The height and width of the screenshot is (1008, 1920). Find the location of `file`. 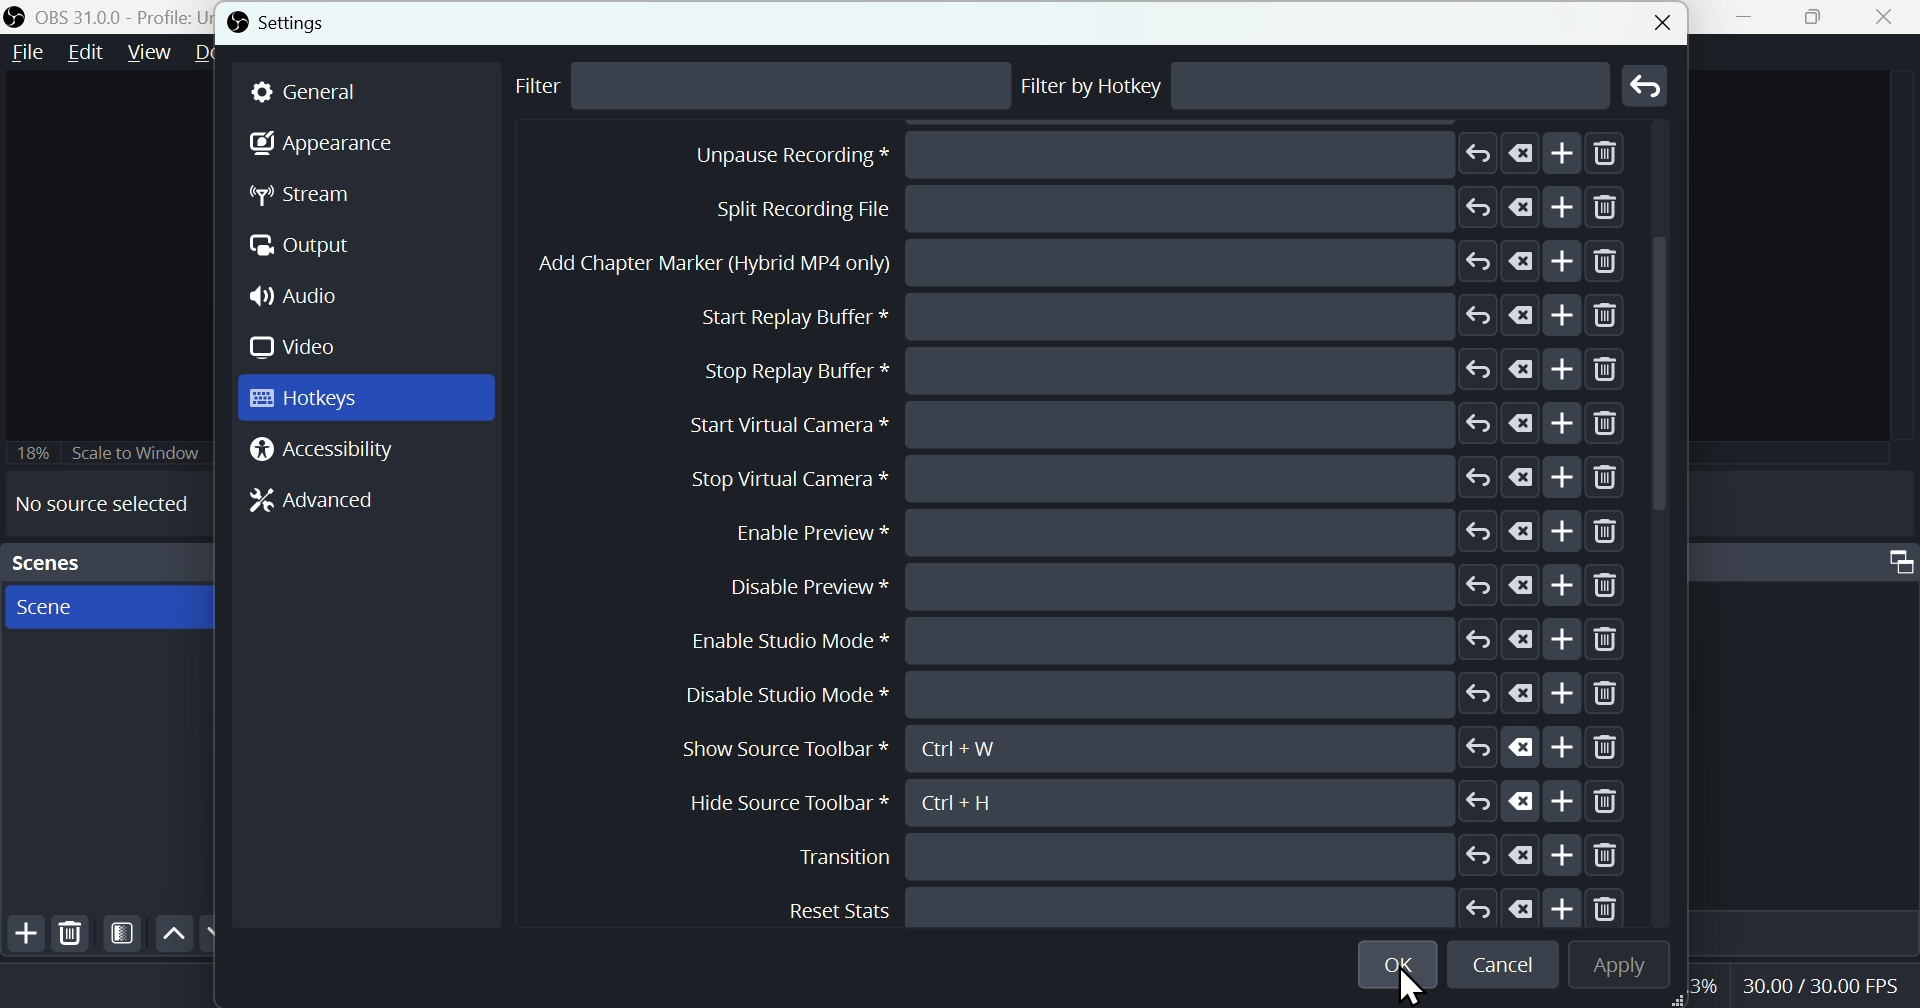

file is located at coordinates (29, 53).